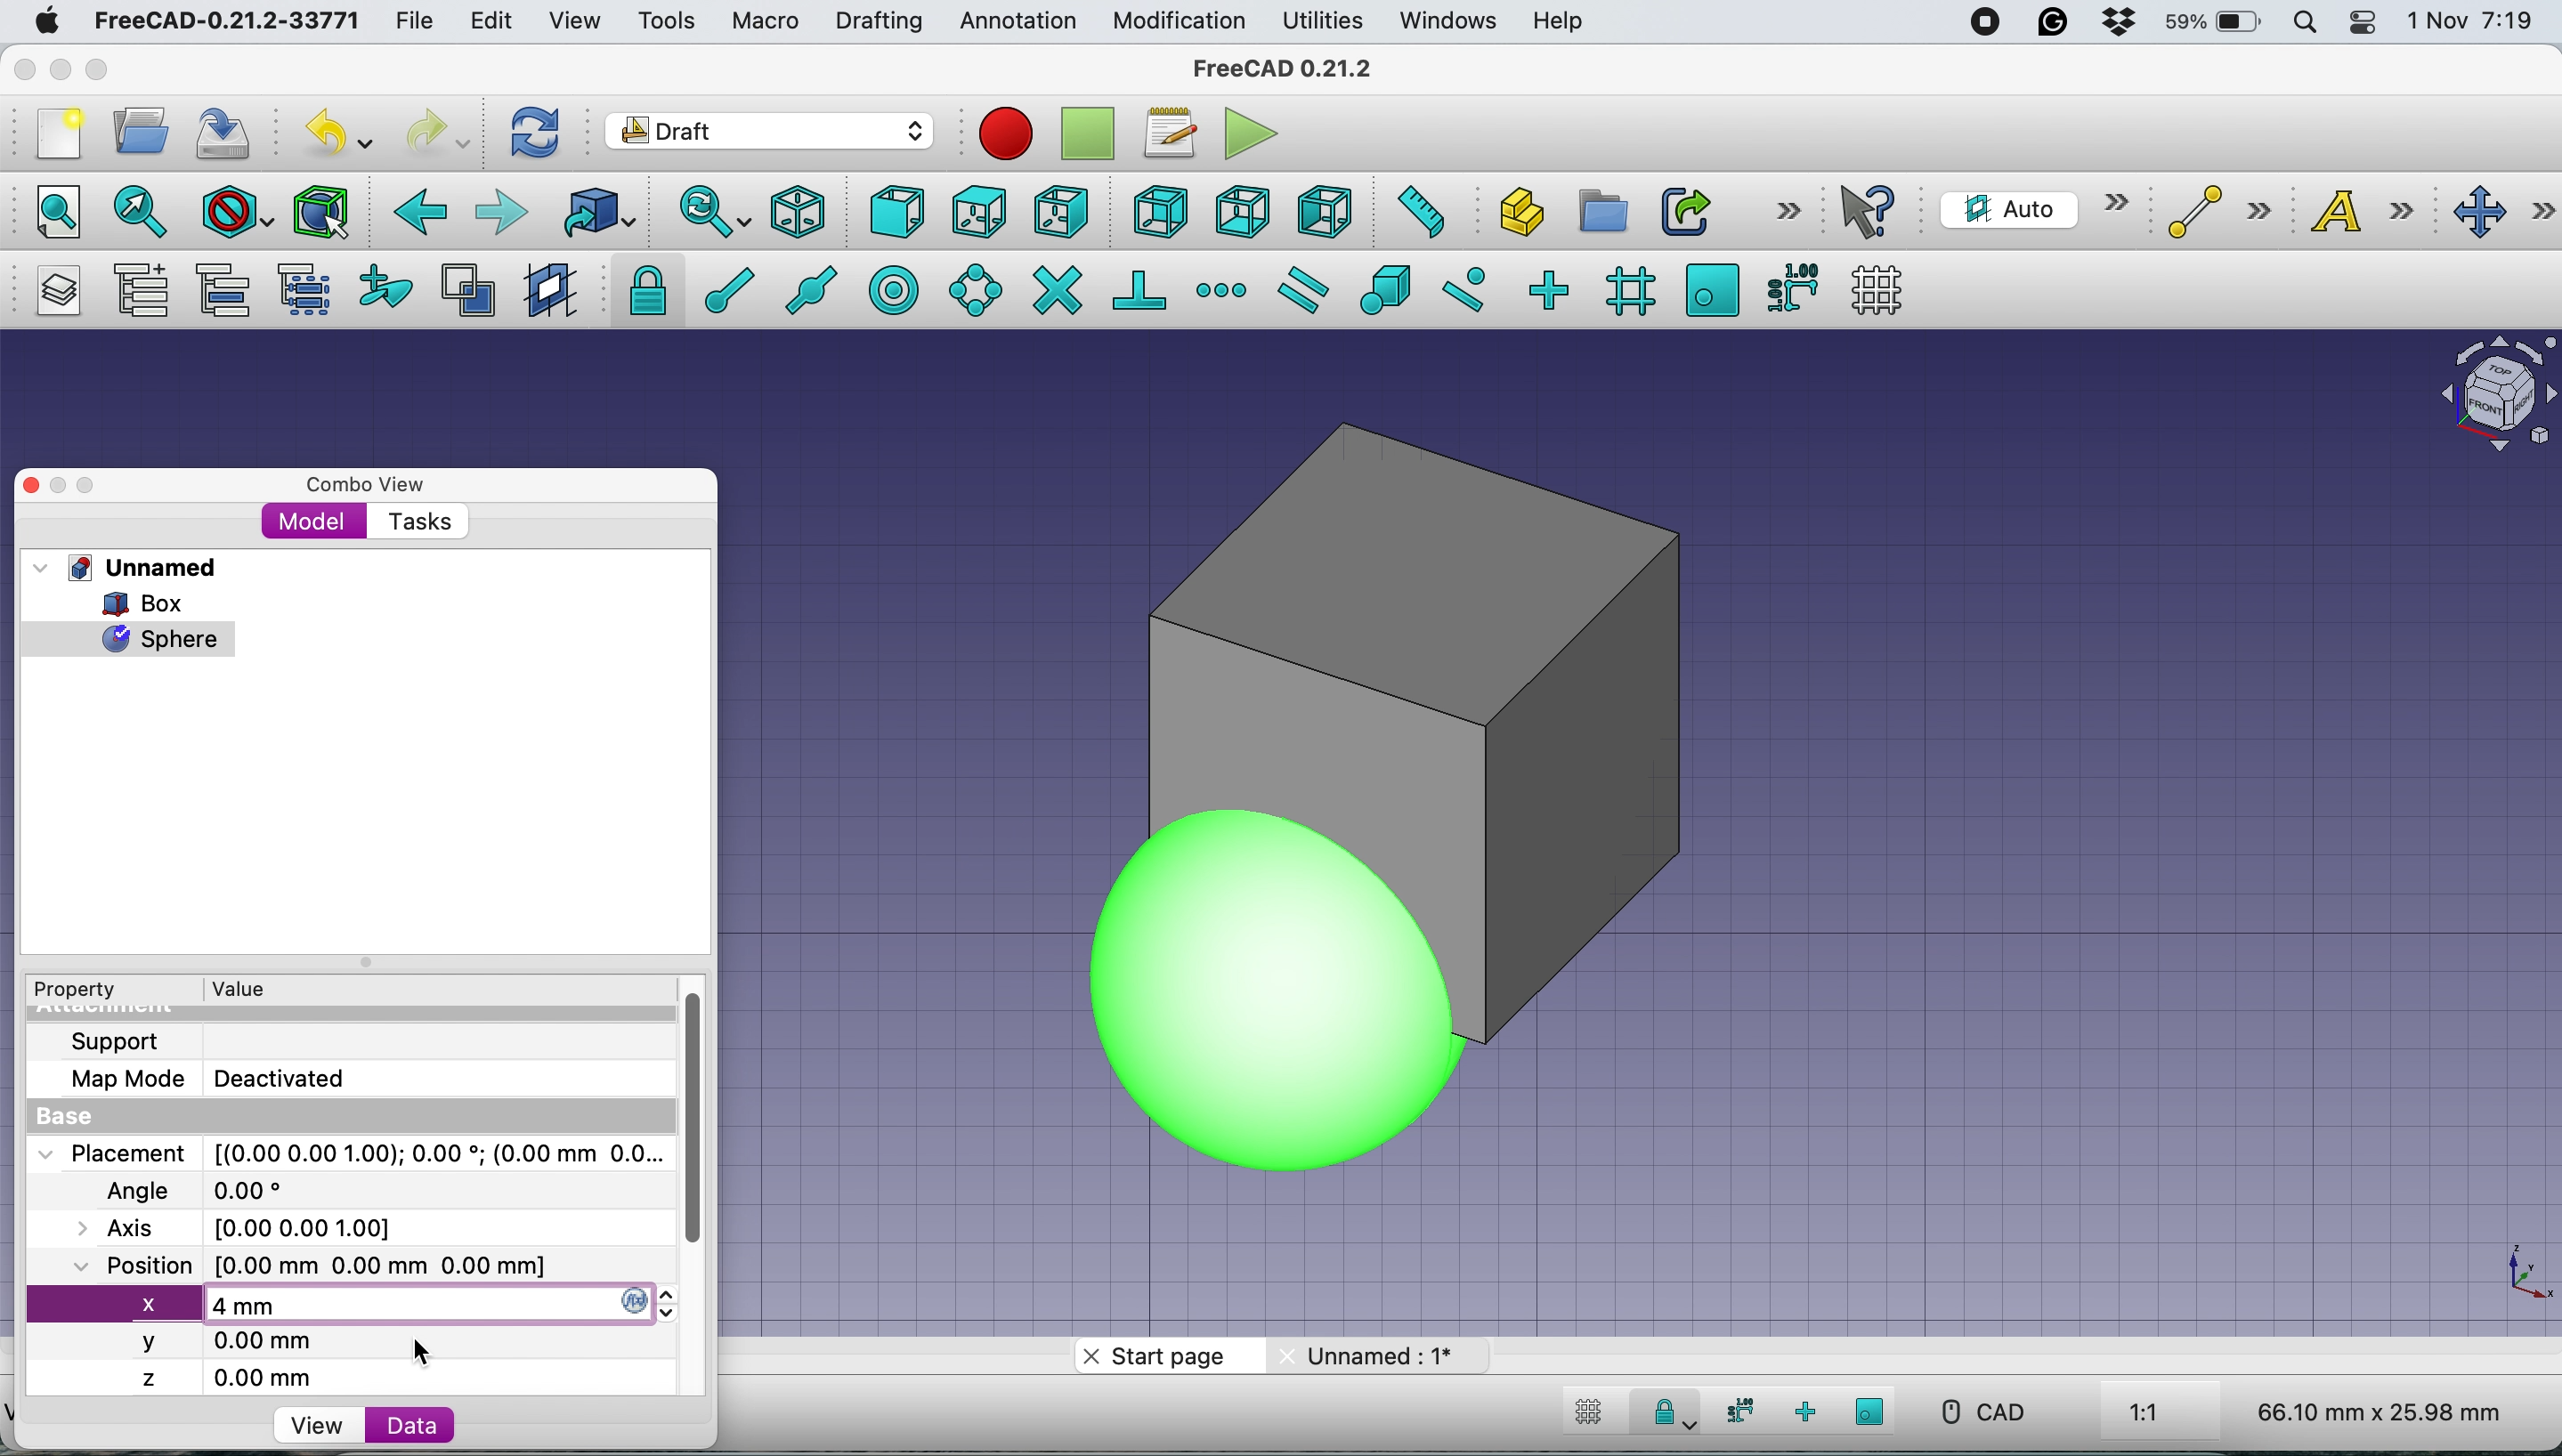  What do you see at coordinates (806, 212) in the screenshot?
I see `isometric` at bounding box center [806, 212].